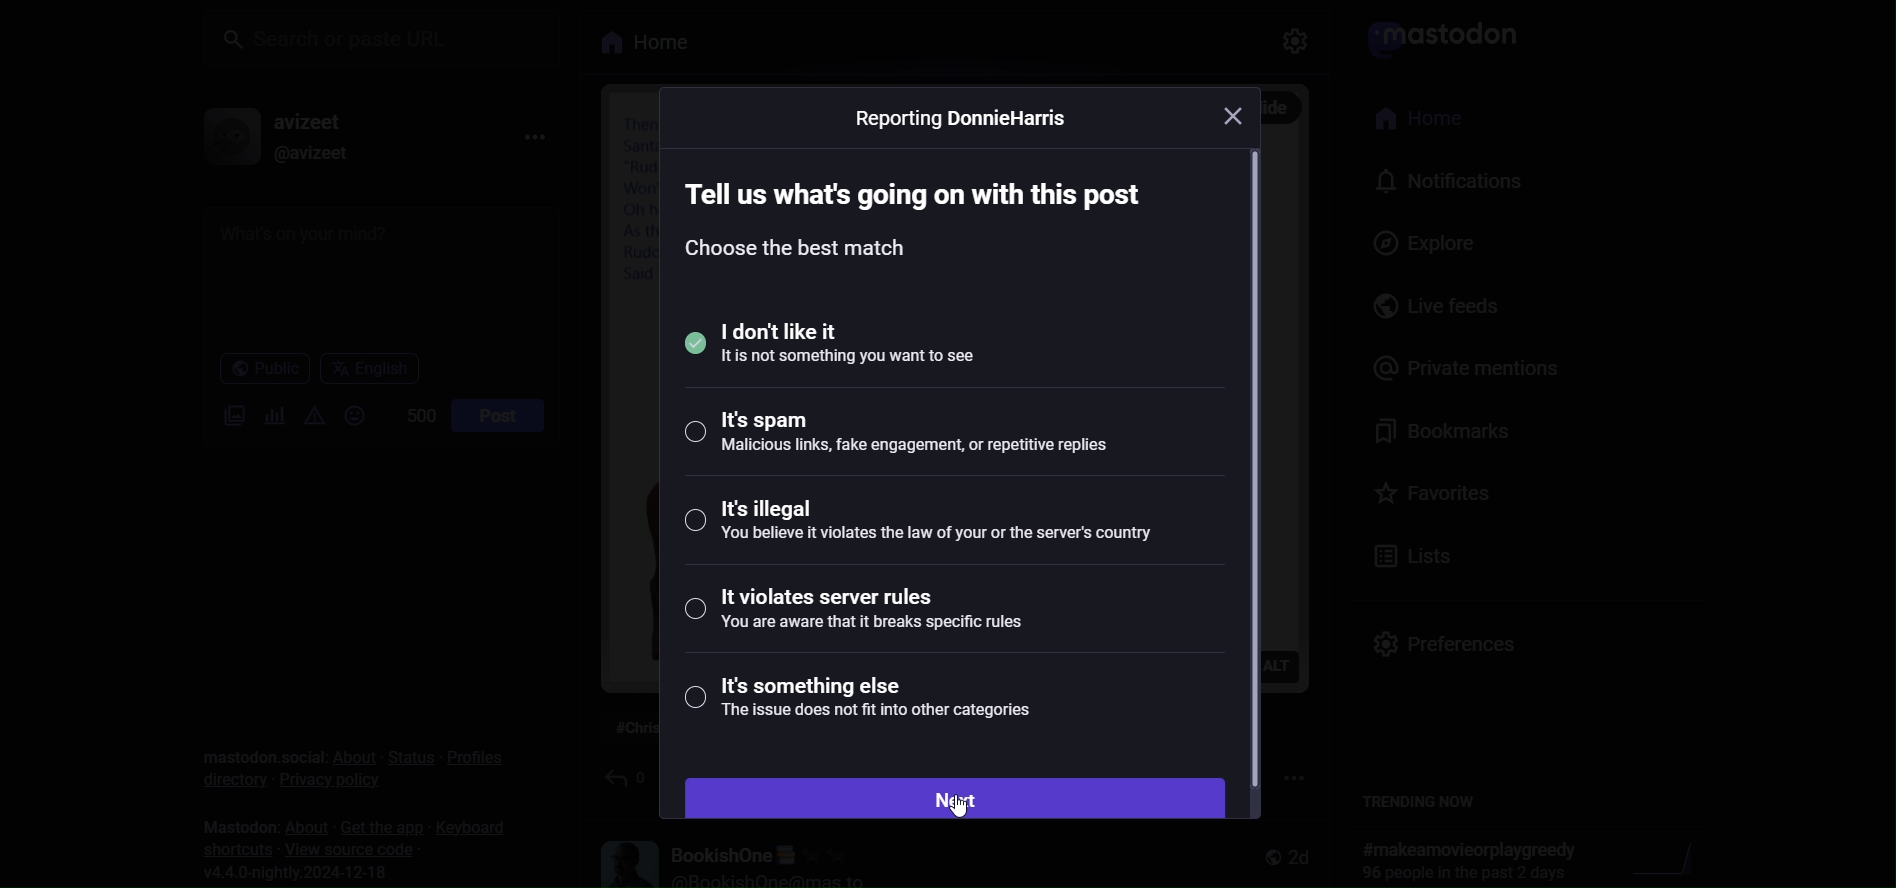  Describe the element at coordinates (901, 438) in the screenshot. I see `It's spamMalicious links, fake engagement, or repetitive replies` at that location.